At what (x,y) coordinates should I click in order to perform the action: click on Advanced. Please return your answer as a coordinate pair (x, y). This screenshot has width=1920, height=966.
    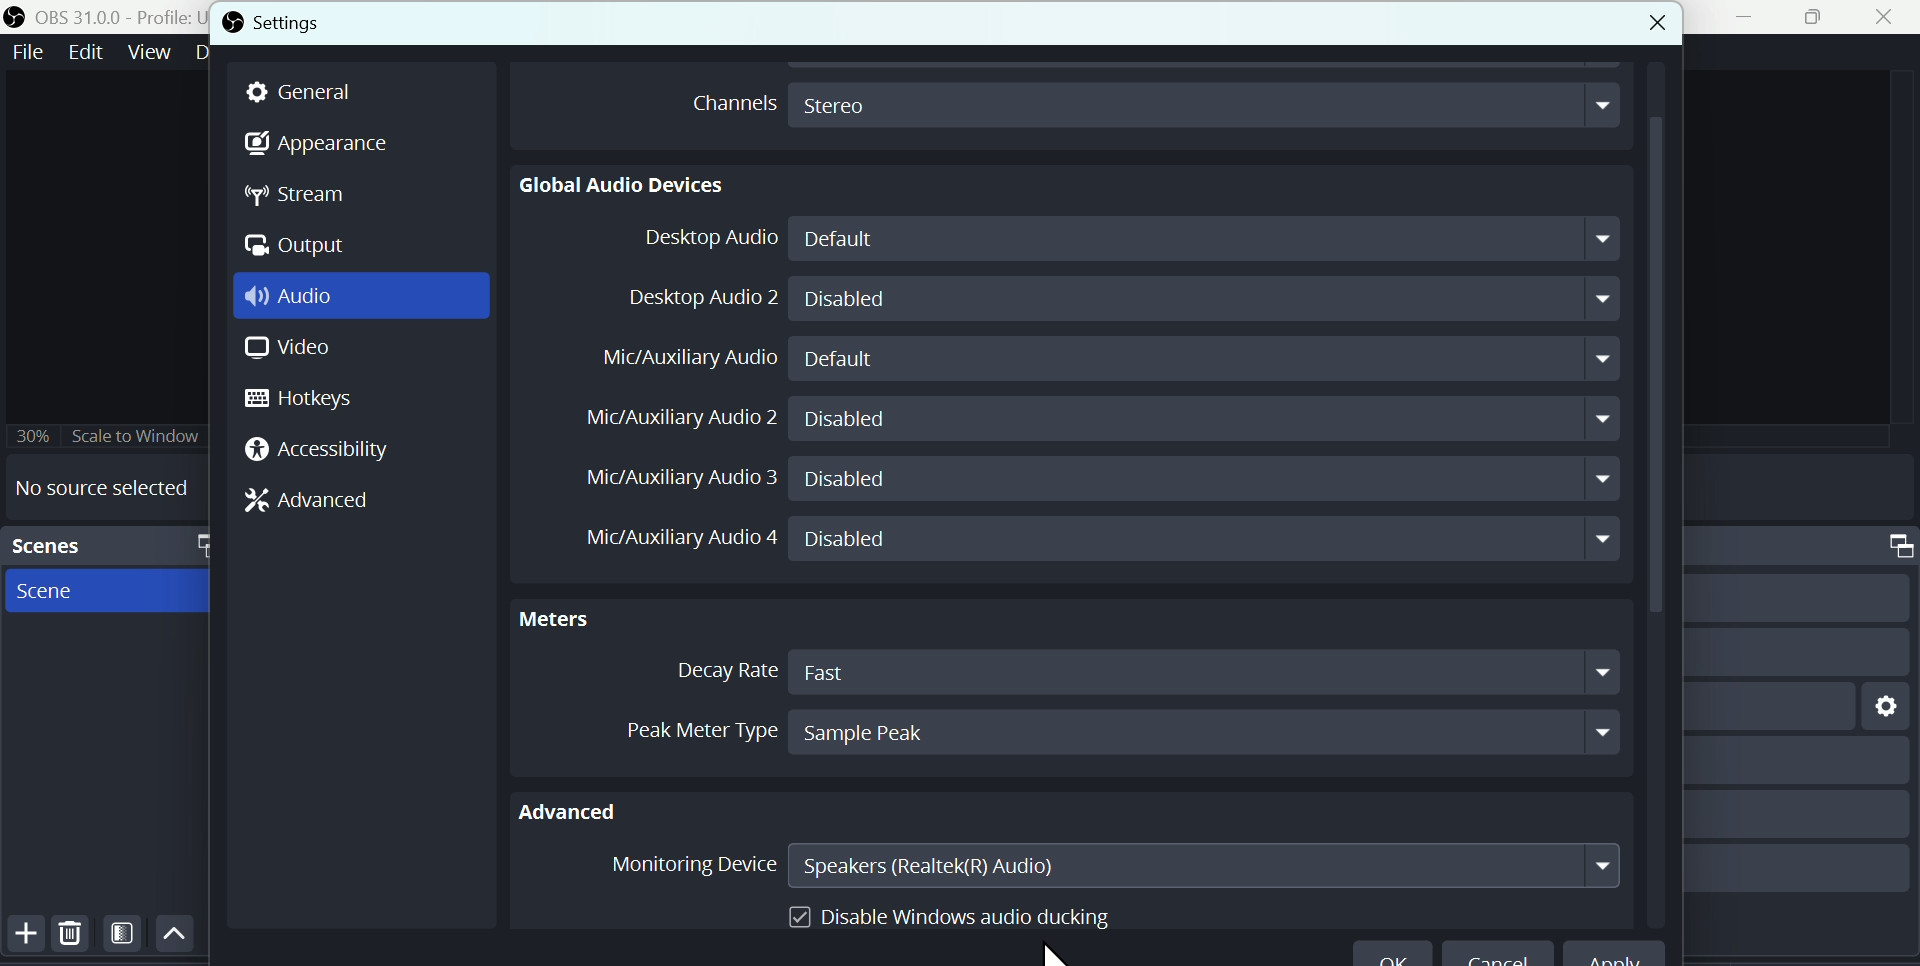
    Looking at the image, I should click on (317, 499).